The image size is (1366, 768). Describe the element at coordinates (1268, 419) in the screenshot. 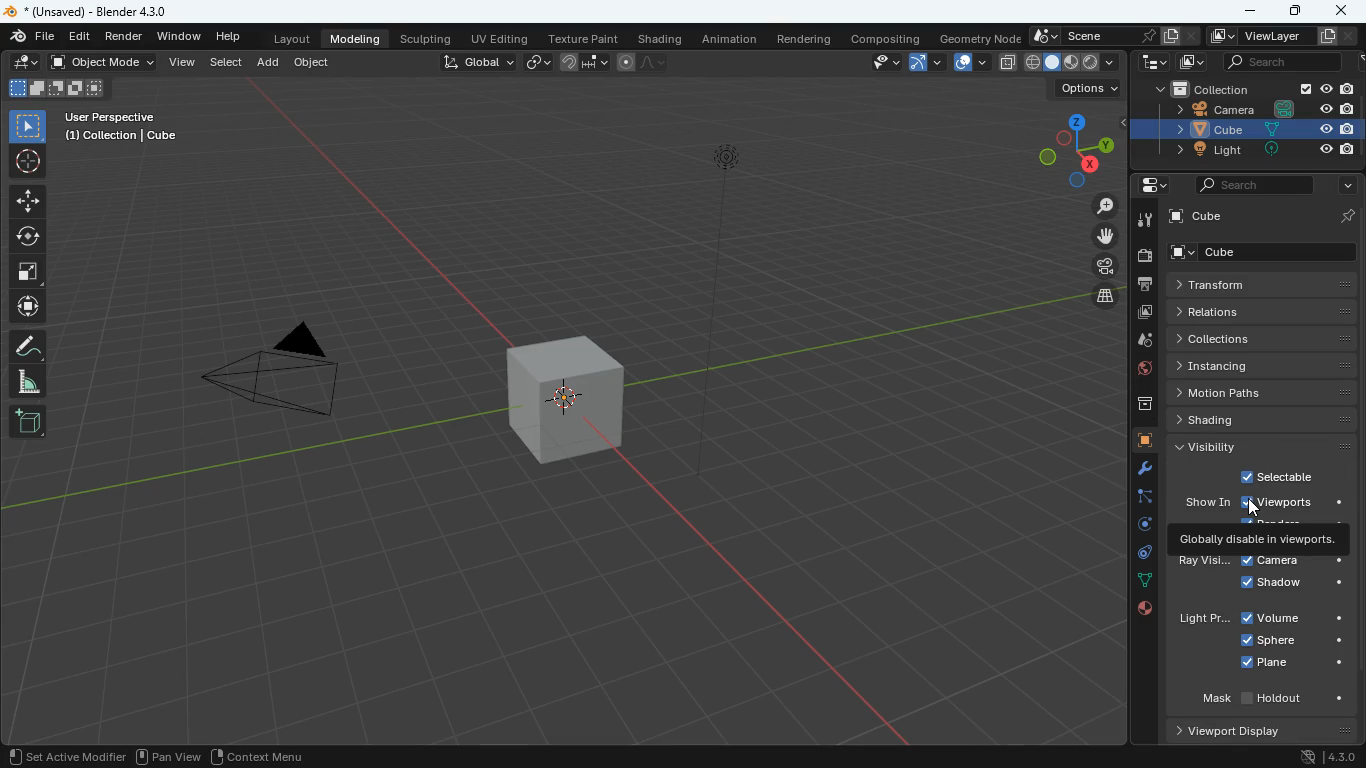

I see `shading` at that location.